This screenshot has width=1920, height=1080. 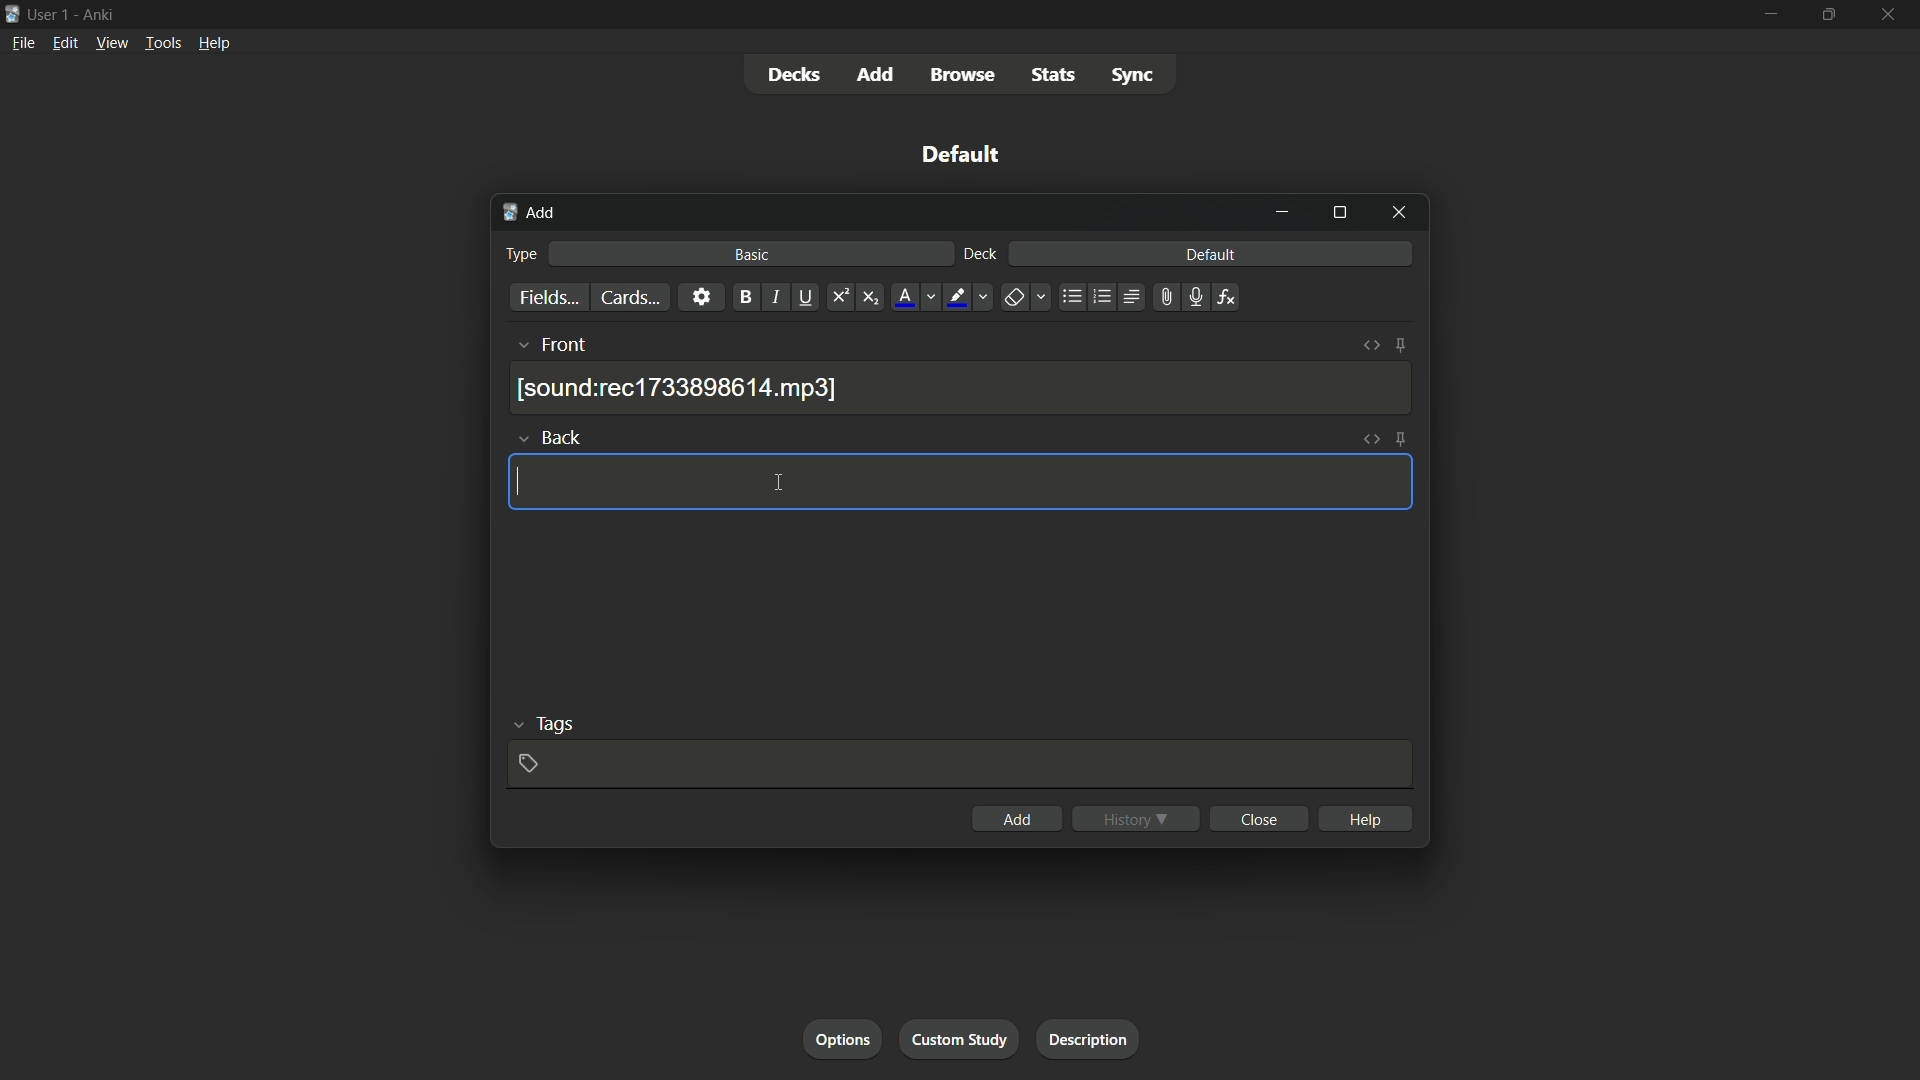 I want to click on remove  formatting, so click(x=1013, y=298).